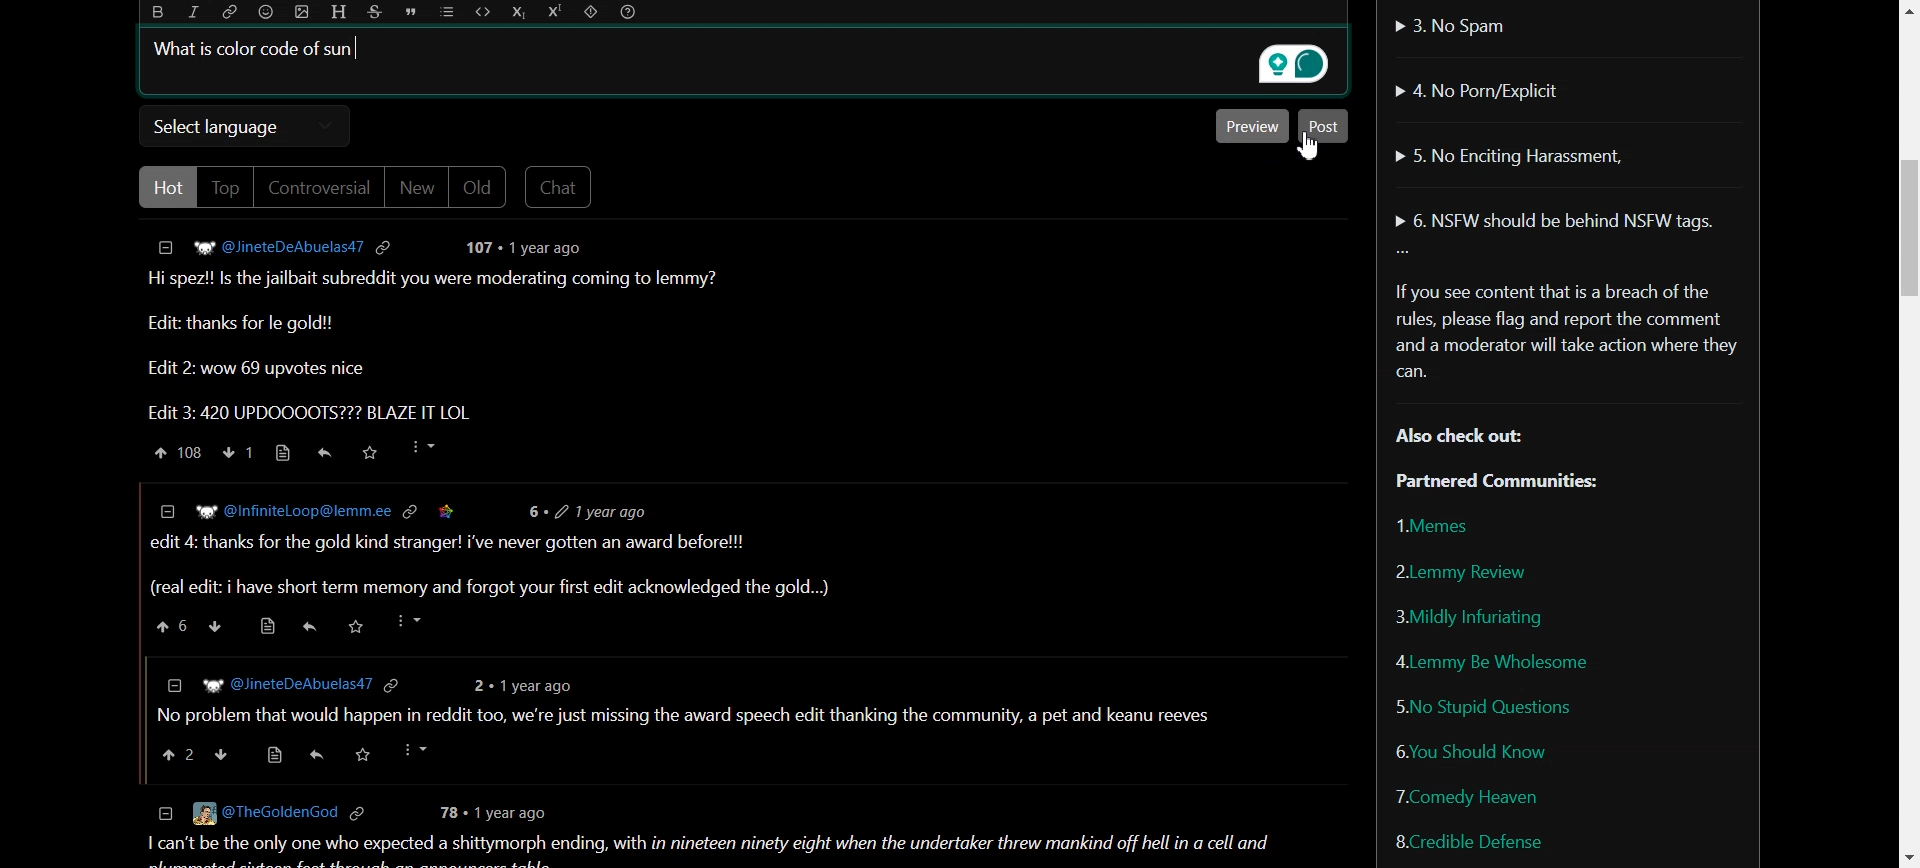 This screenshot has width=1920, height=868. What do you see at coordinates (1492, 618) in the screenshot?
I see `Mildly Infuriating` at bounding box center [1492, 618].